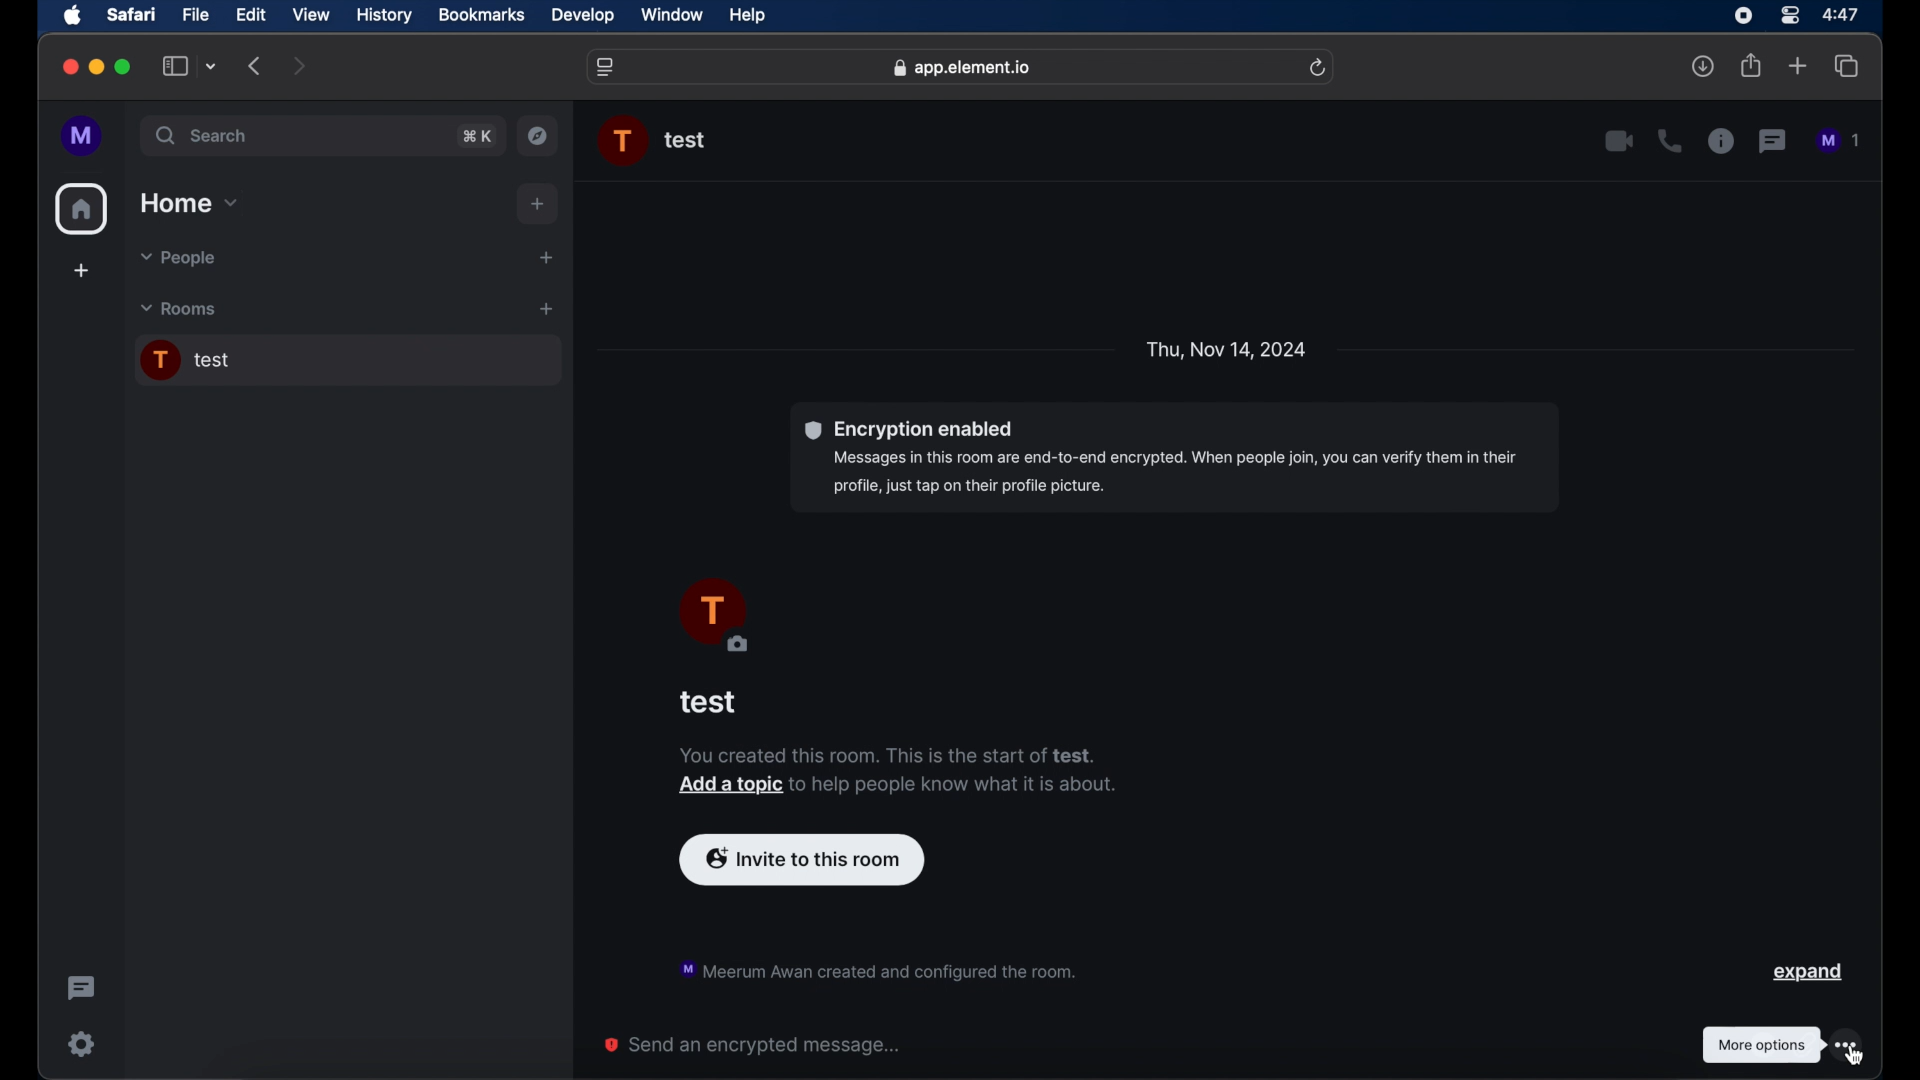 This screenshot has height=1080, width=1920. What do you see at coordinates (347, 361) in the screenshot?
I see `chat room` at bounding box center [347, 361].